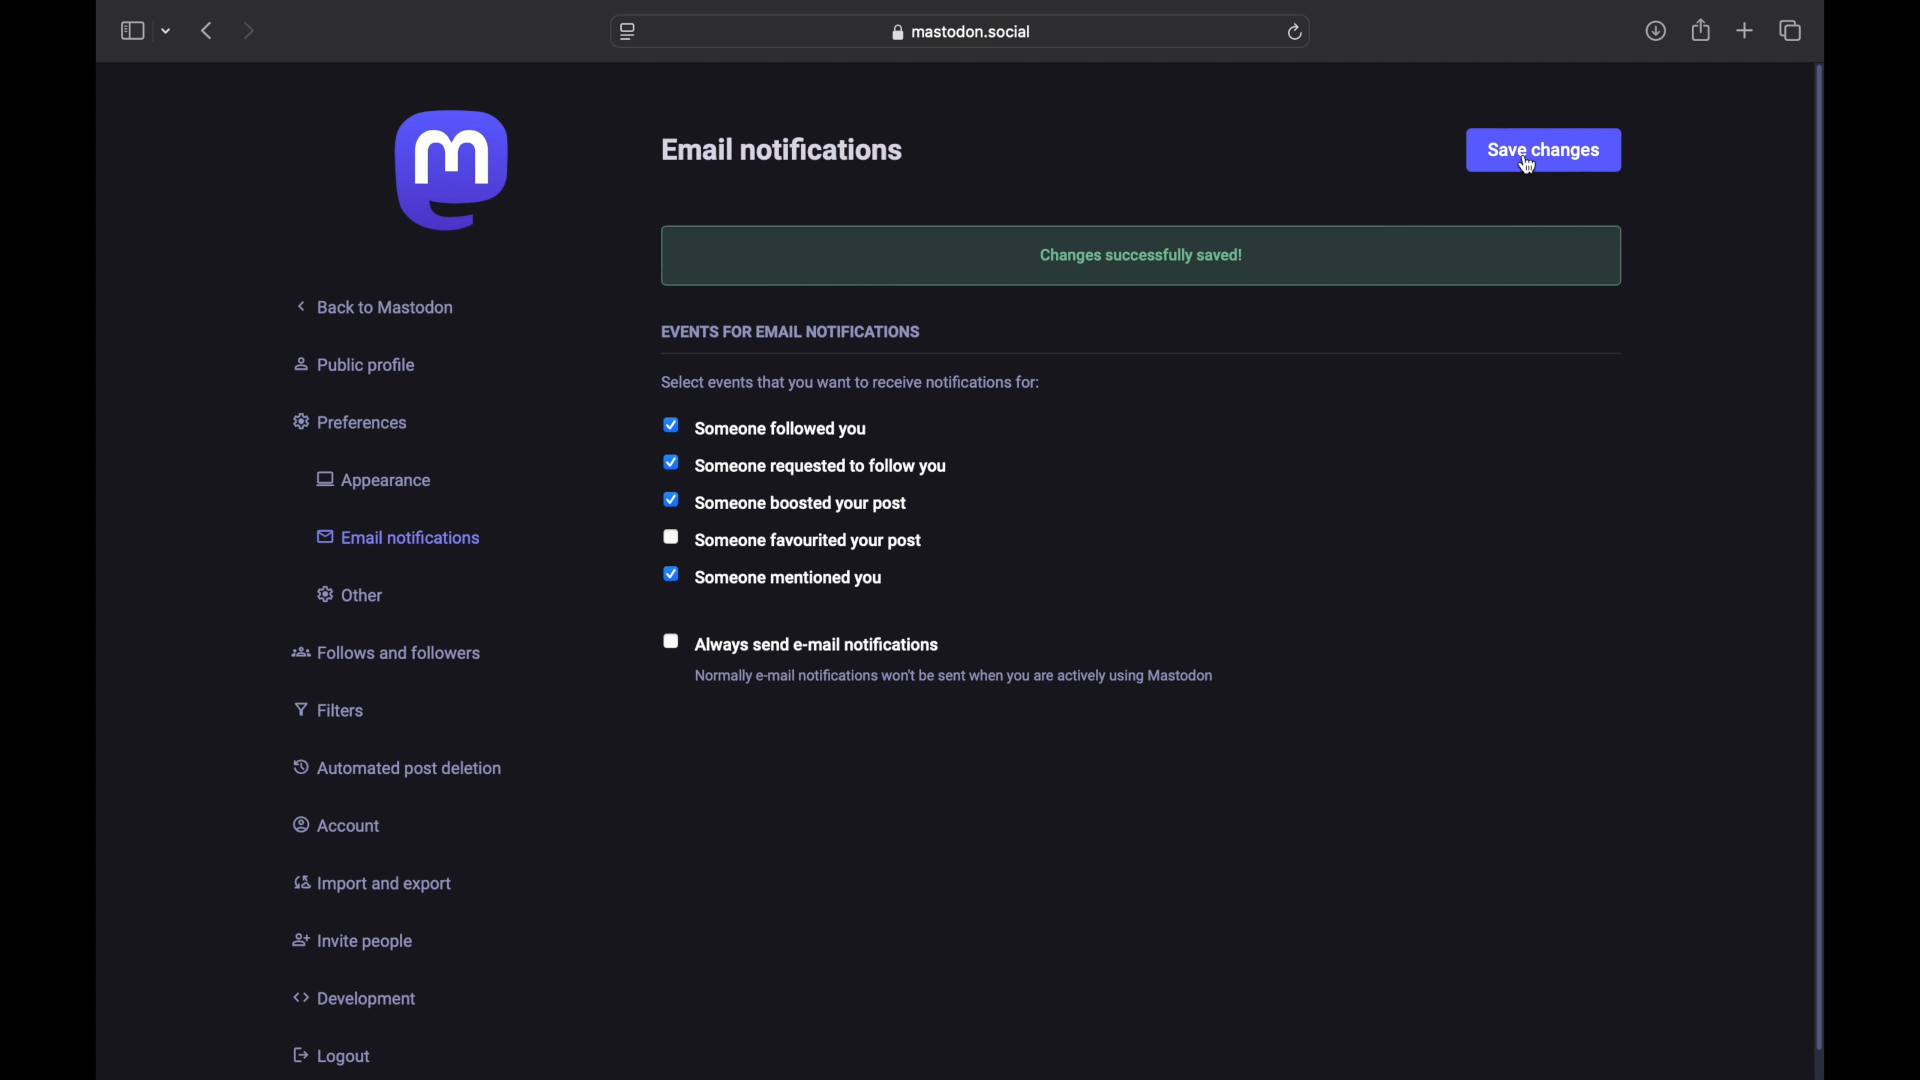  I want to click on development, so click(354, 998).